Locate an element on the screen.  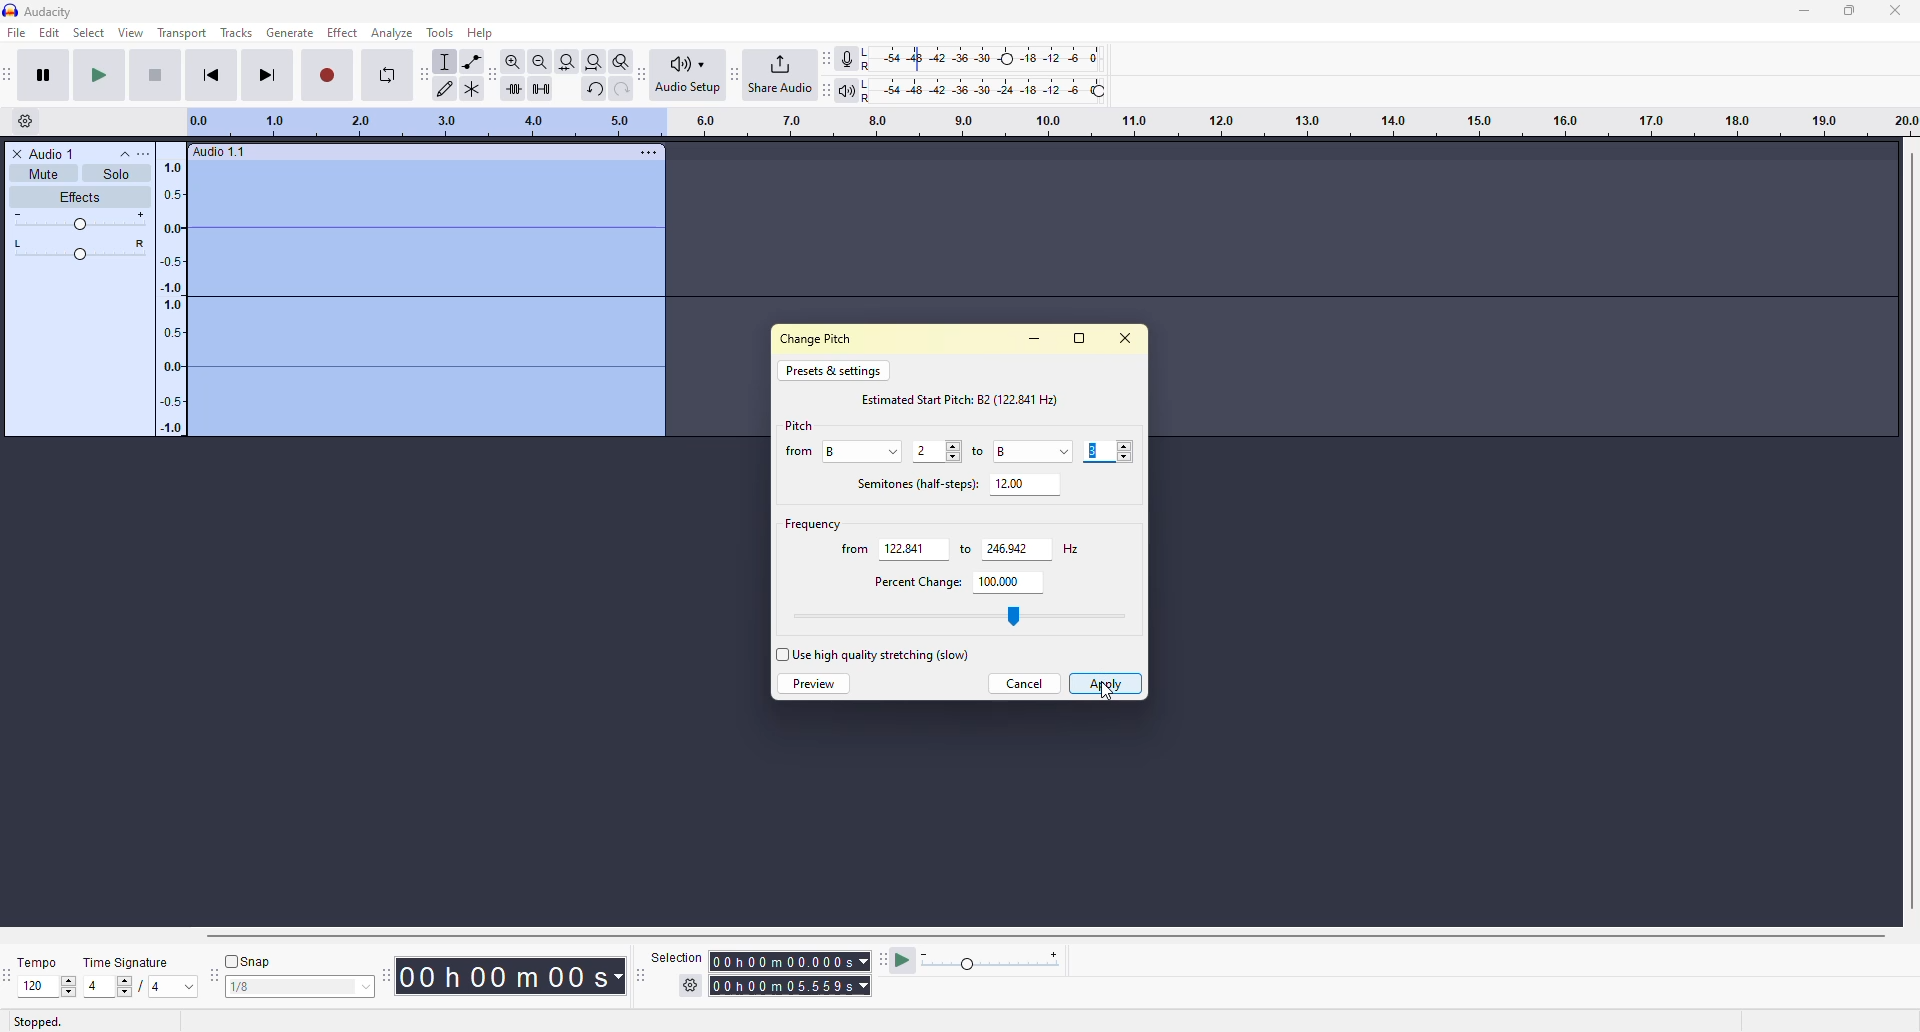
percent is located at coordinates (912, 580).